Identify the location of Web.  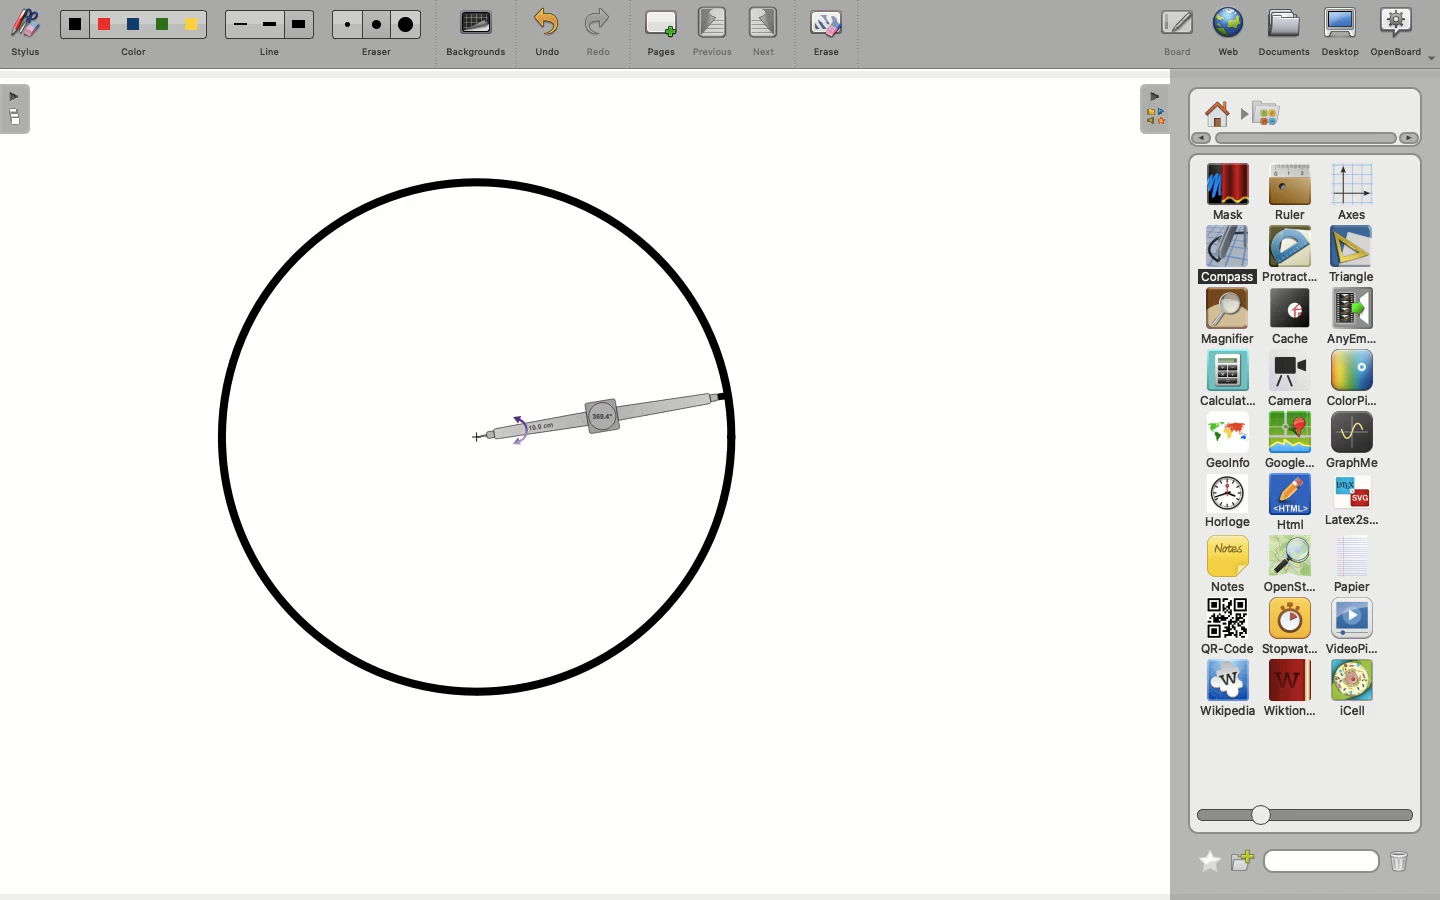
(1225, 34).